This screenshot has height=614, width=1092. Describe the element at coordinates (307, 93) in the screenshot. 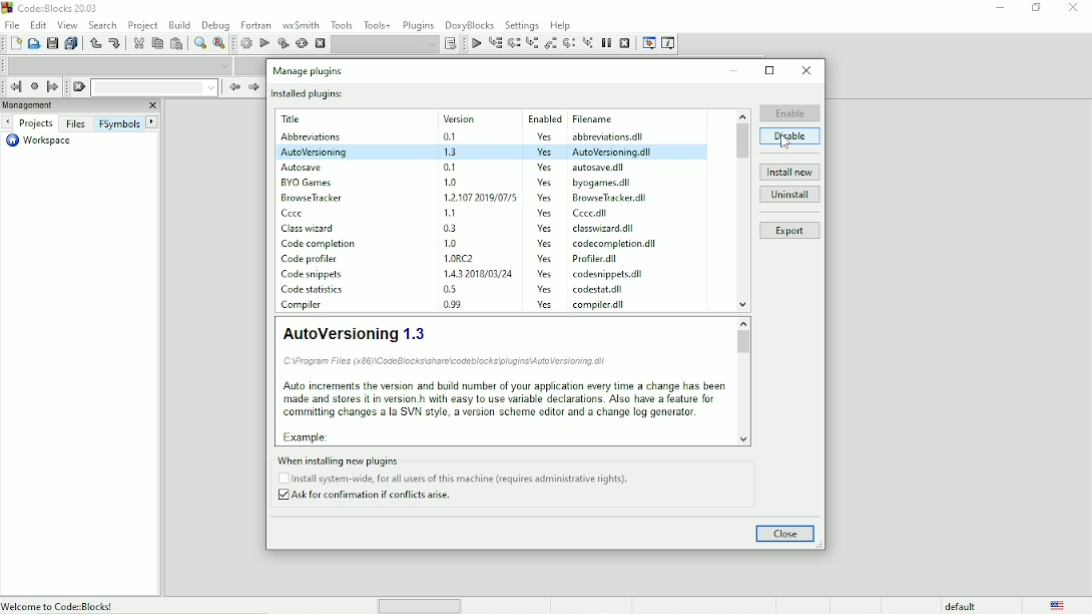

I see `Installed plugins` at that location.